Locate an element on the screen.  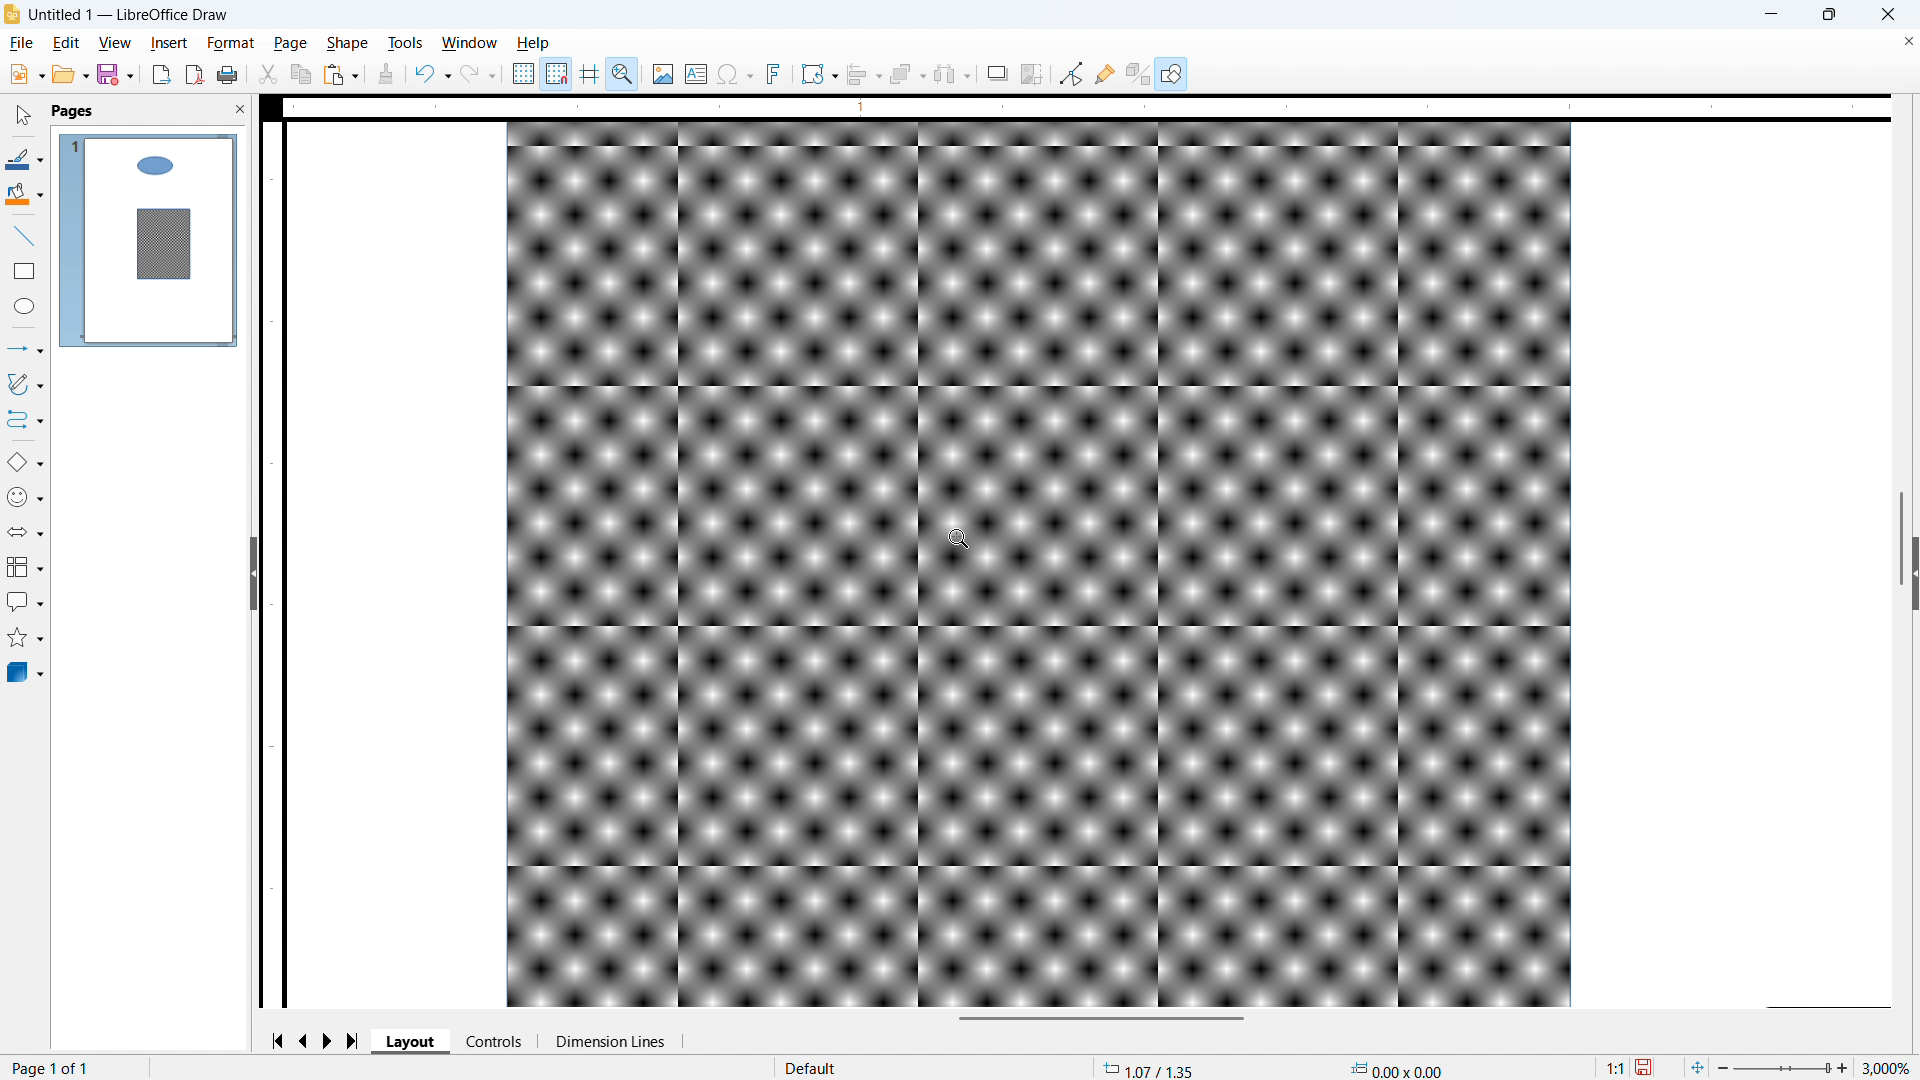
previous page  is located at coordinates (306, 1040).